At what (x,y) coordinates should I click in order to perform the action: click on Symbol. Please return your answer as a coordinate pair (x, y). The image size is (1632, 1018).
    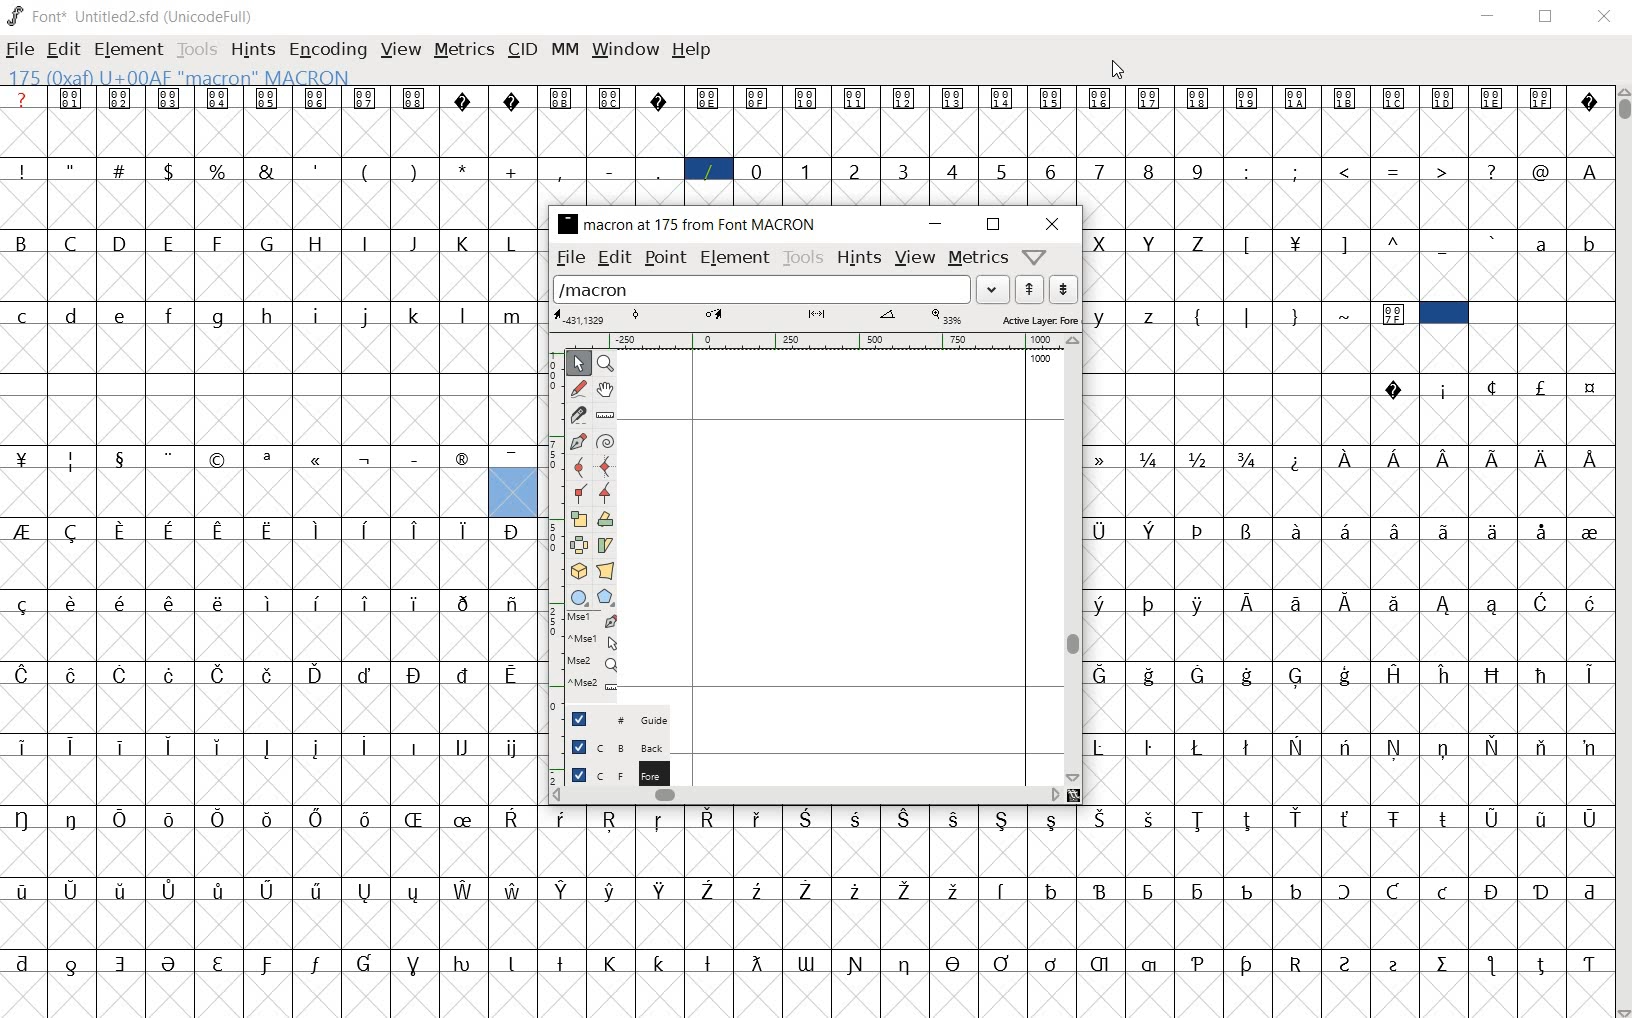
    Looking at the image, I should click on (463, 529).